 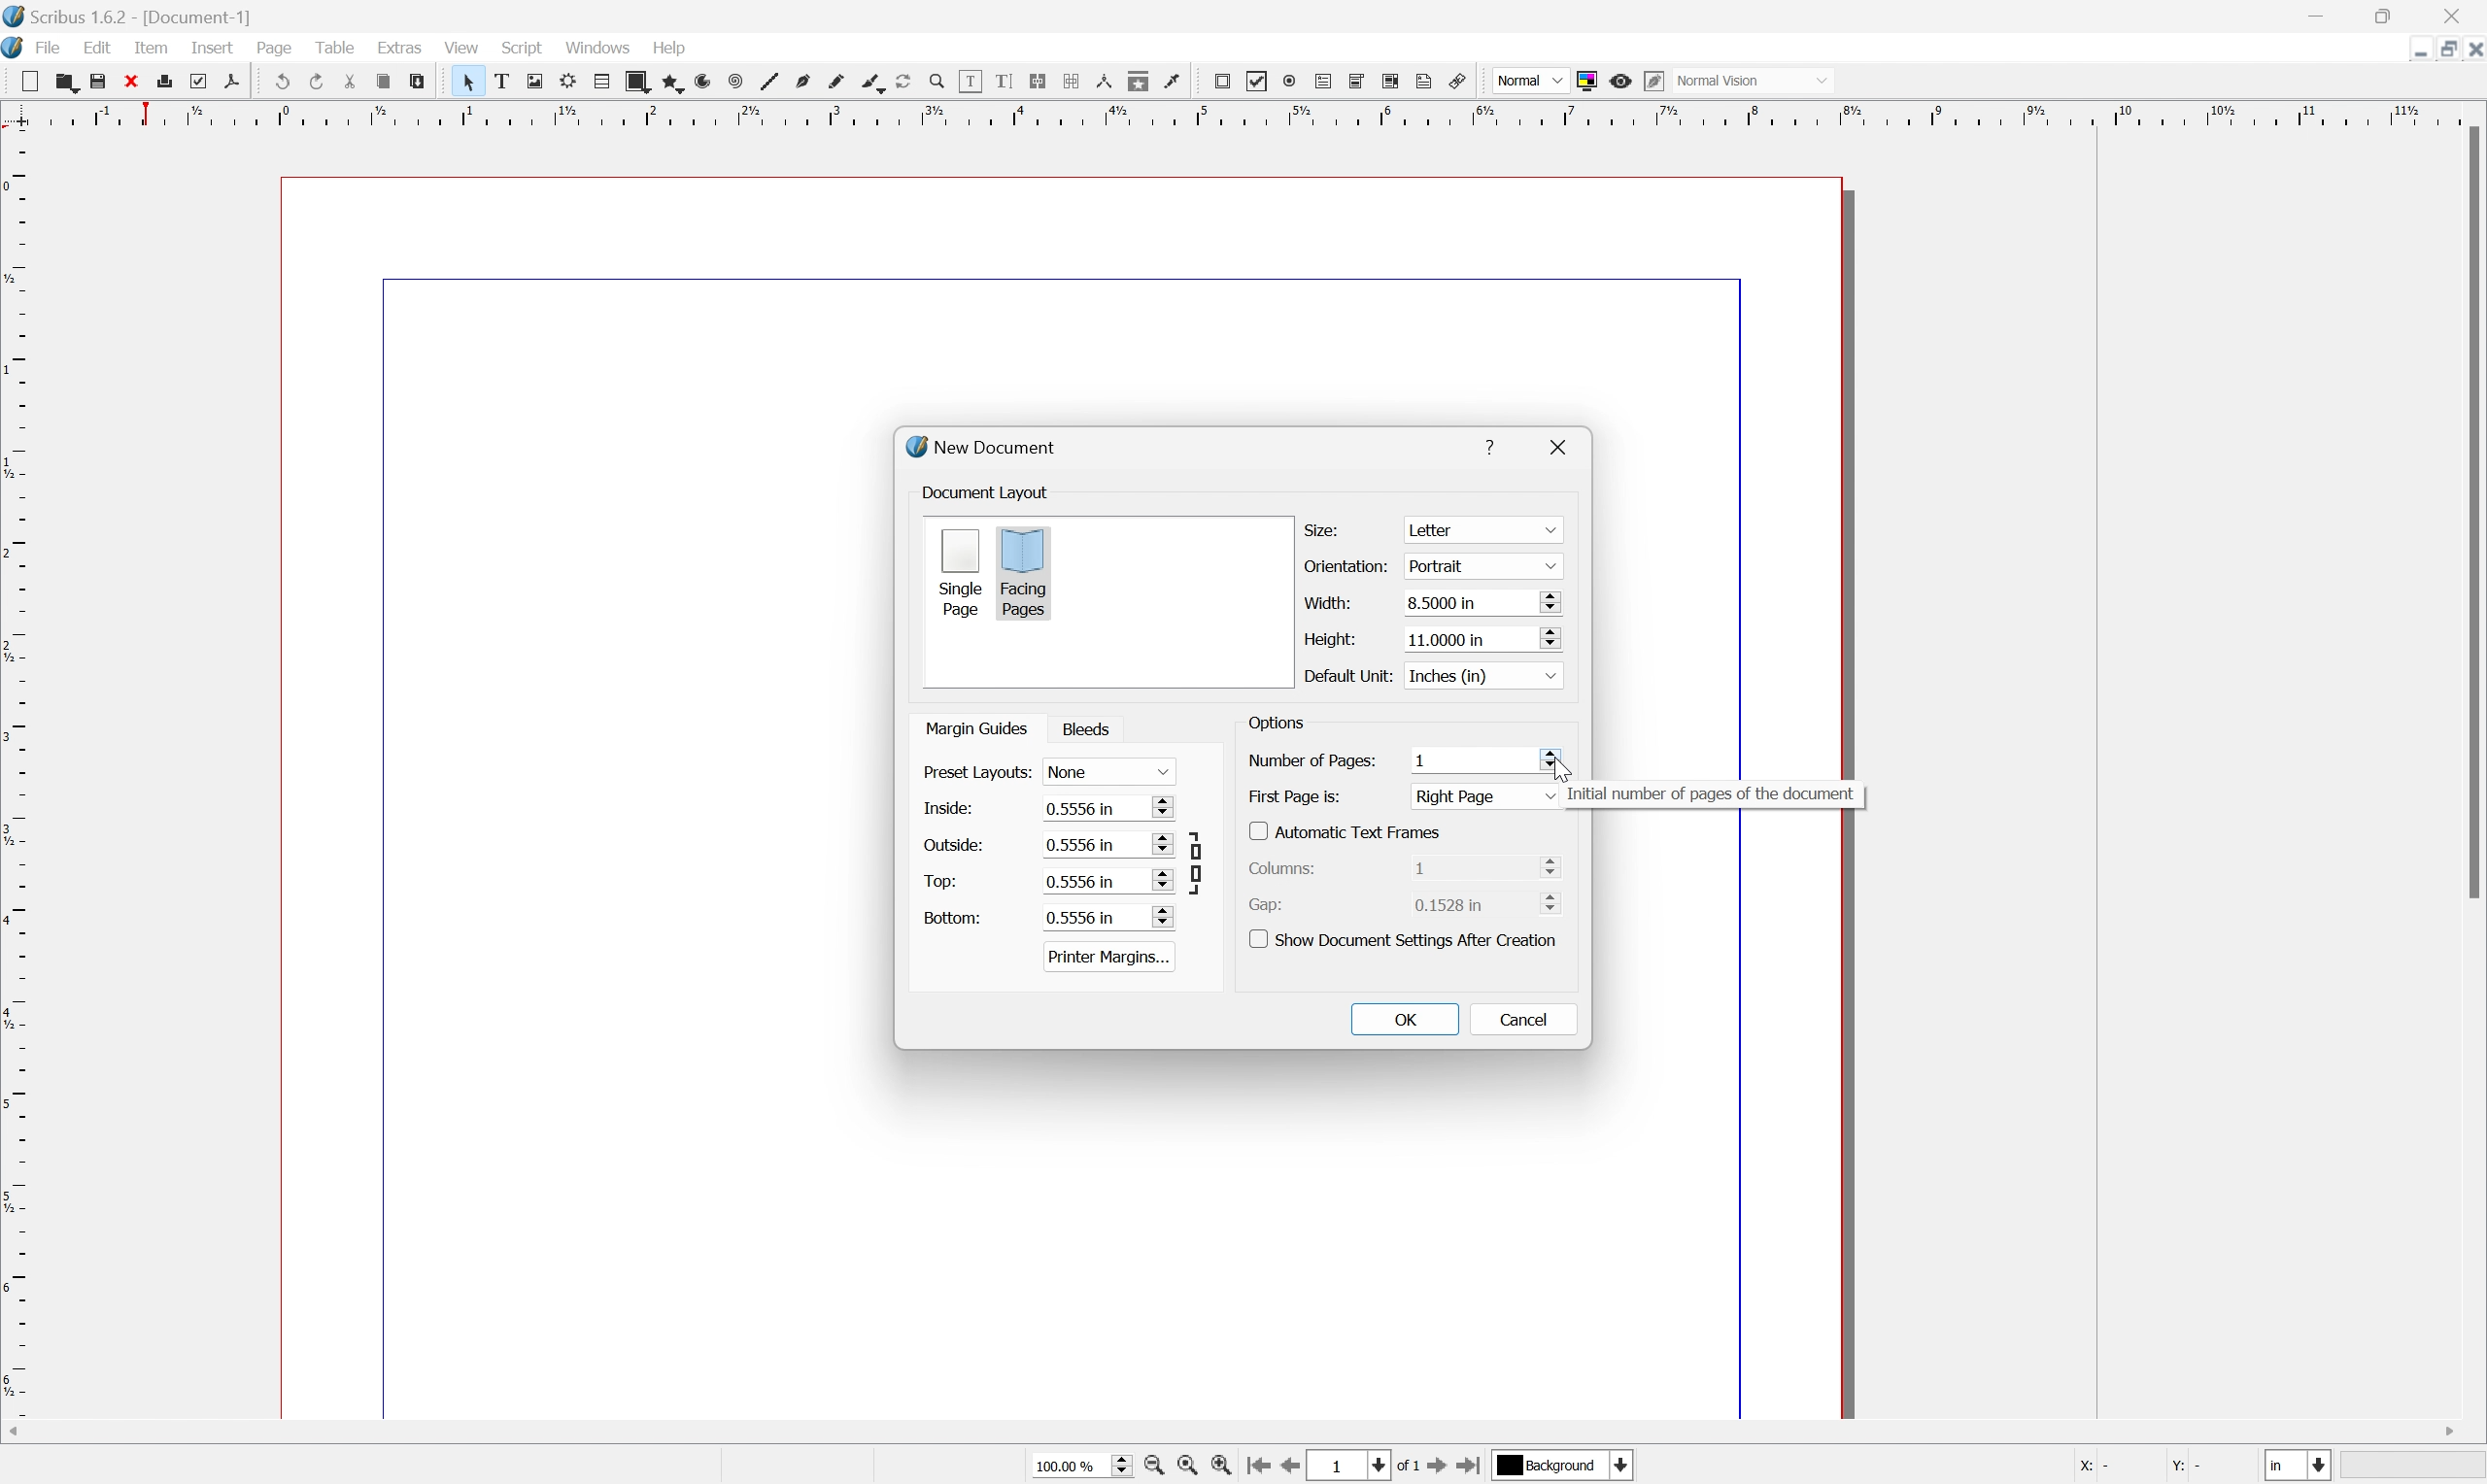 I want to click on in, so click(x=2301, y=1468).